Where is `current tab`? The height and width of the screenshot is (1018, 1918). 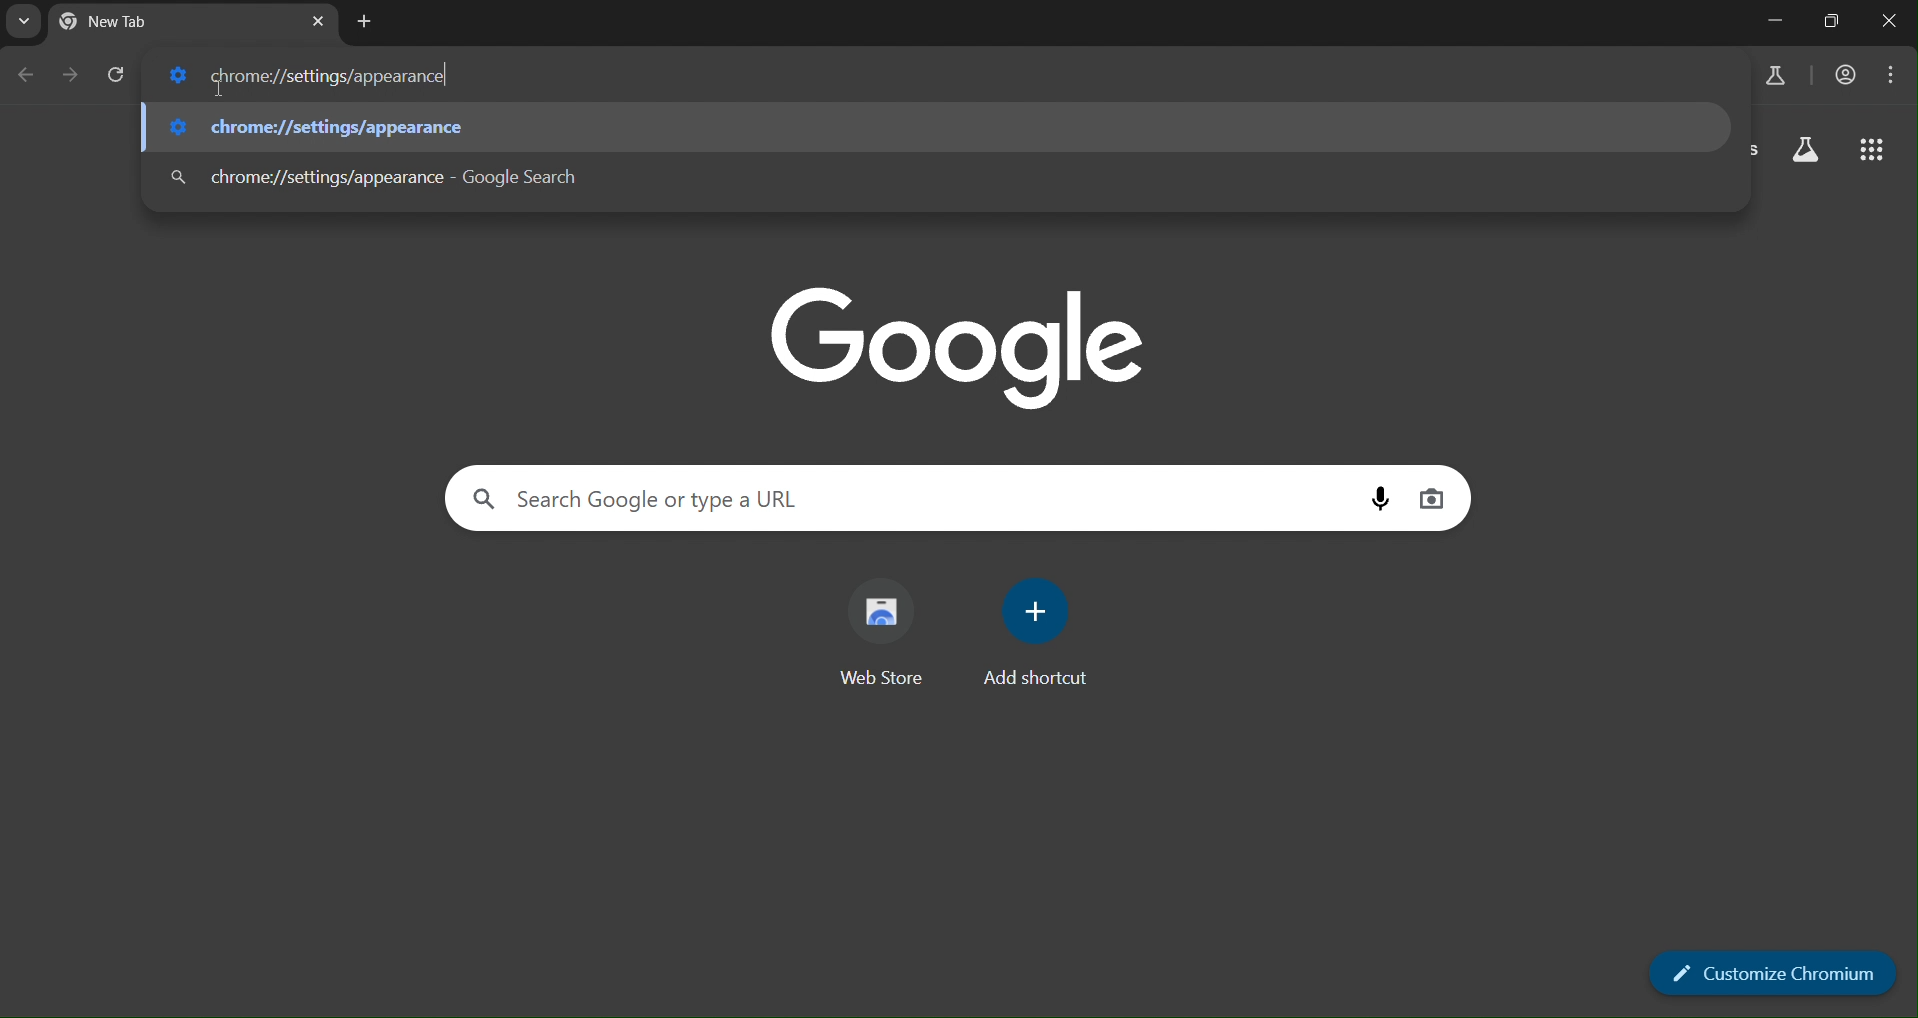
current tab is located at coordinates (140, 23).